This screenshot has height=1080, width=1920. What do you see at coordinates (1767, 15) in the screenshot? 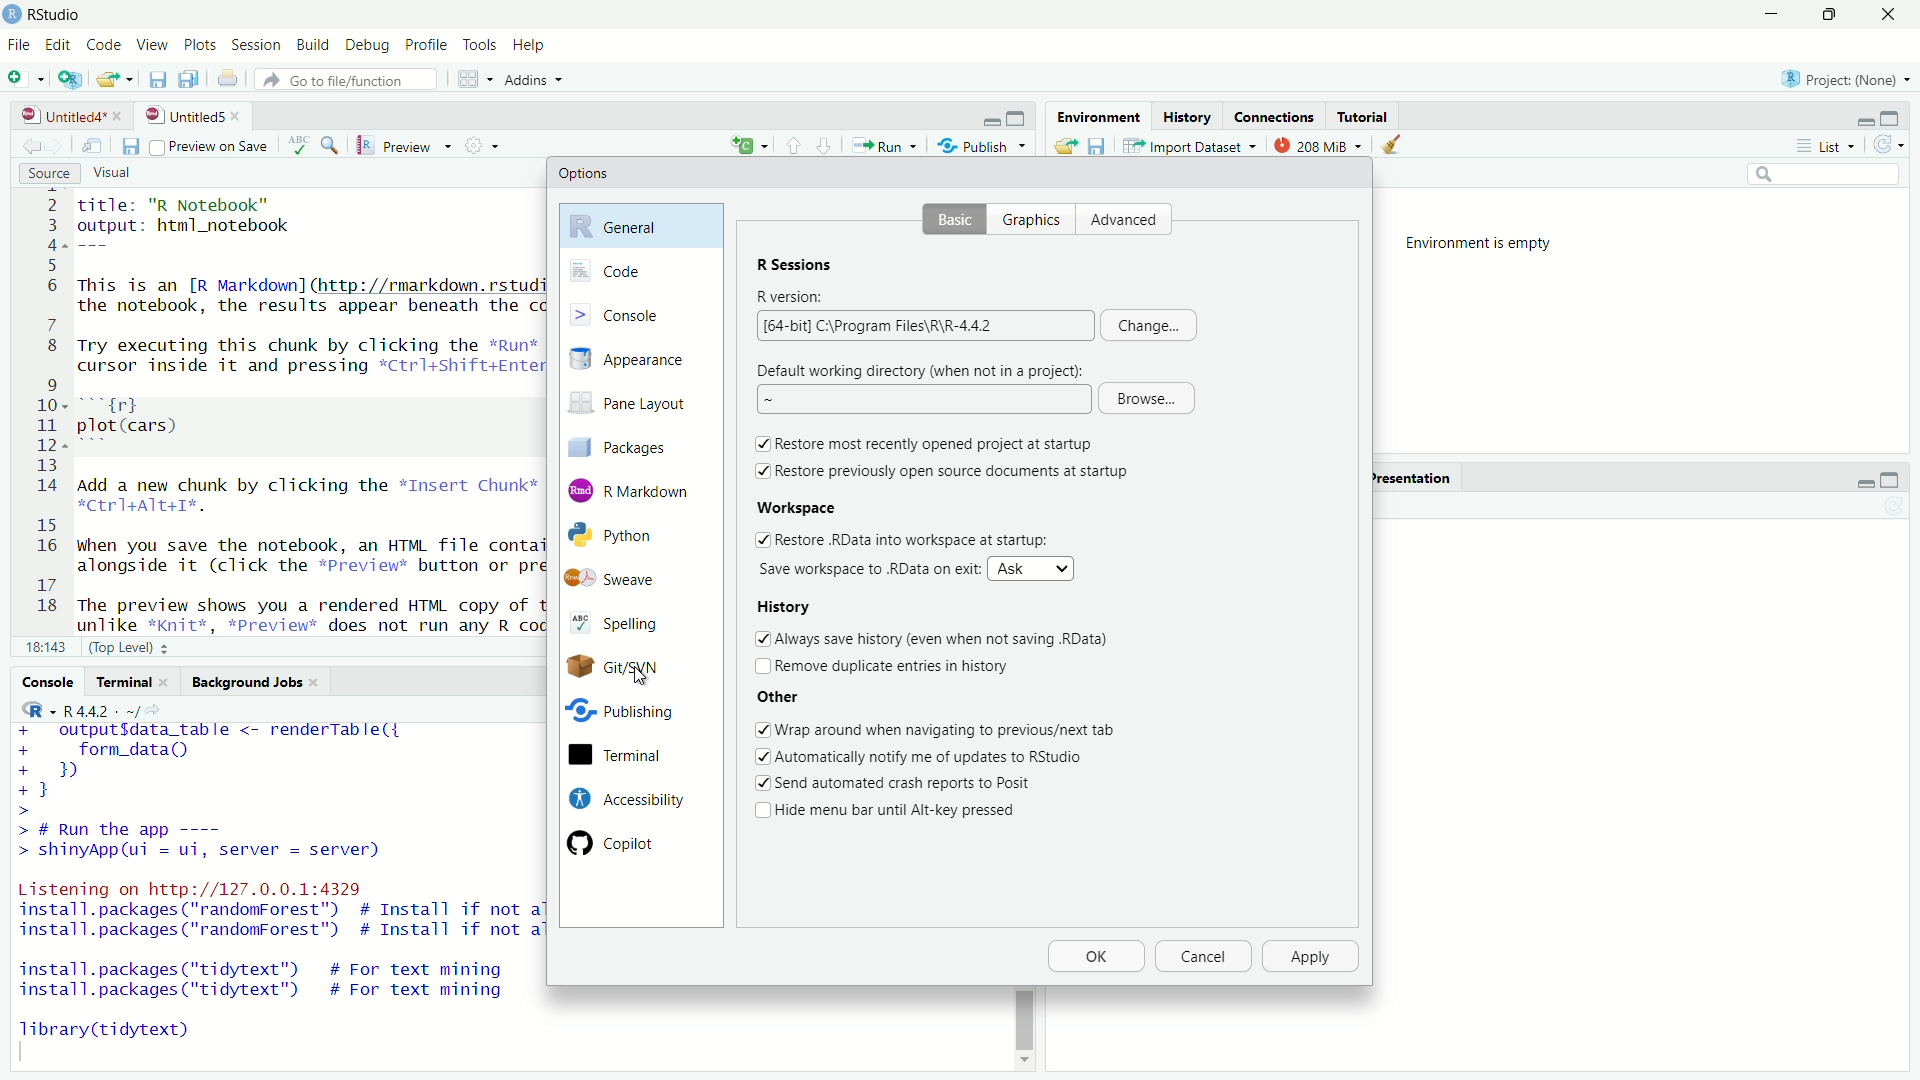
I see `minimise` at bounding box center [1767, 15].